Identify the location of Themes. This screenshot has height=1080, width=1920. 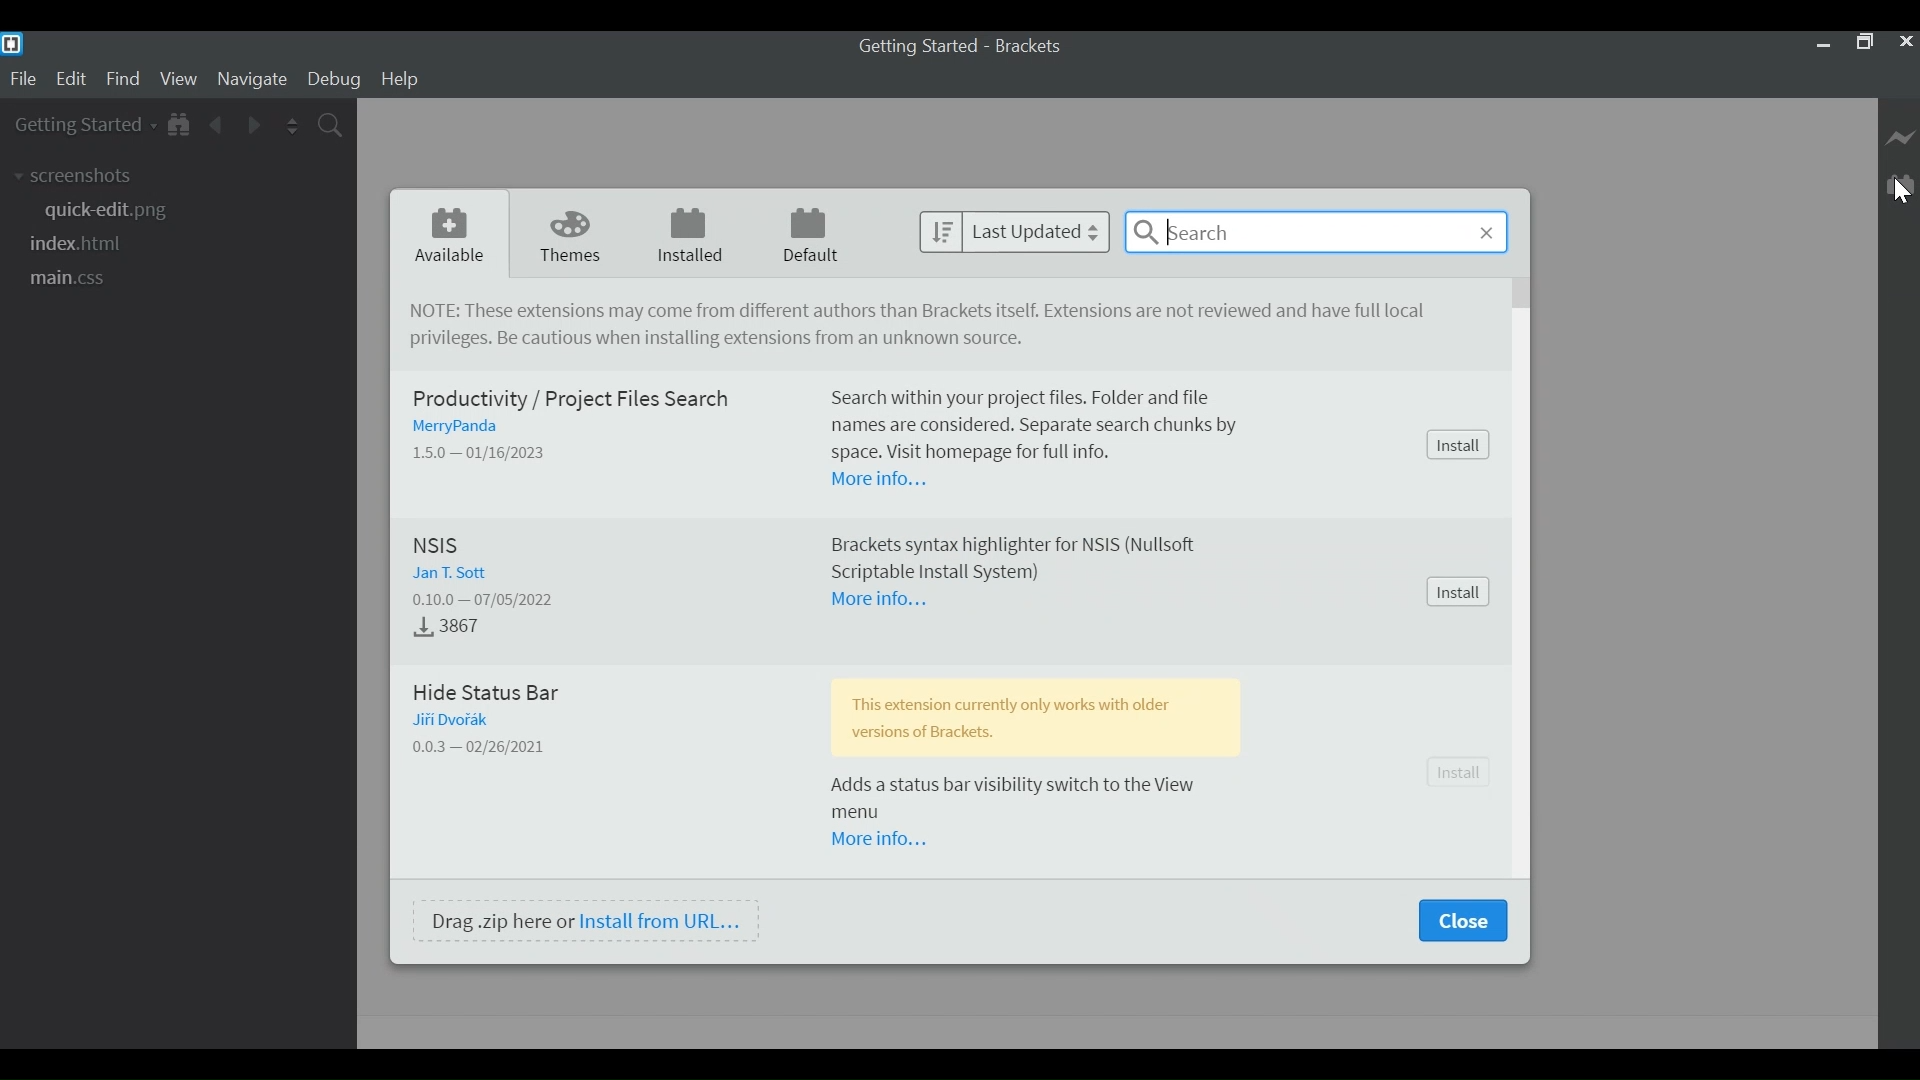
(565, 233).